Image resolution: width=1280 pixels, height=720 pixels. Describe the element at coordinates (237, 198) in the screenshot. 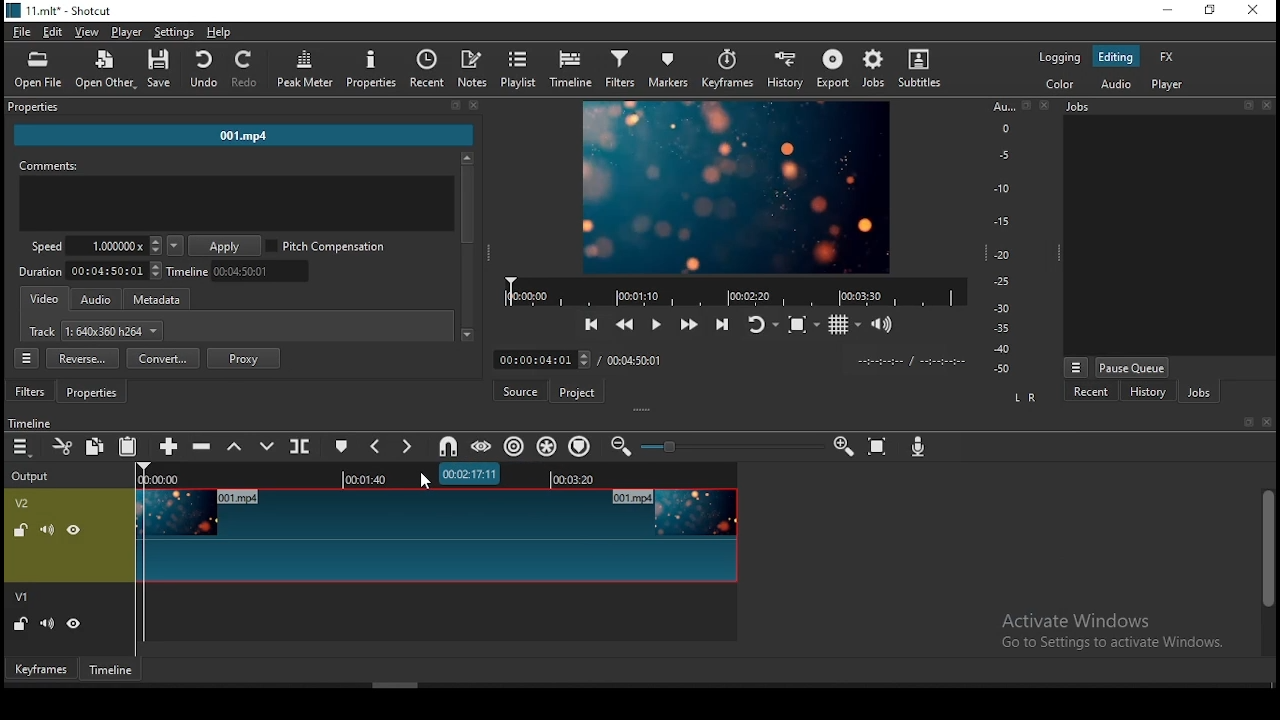

I see `comments` at that location.